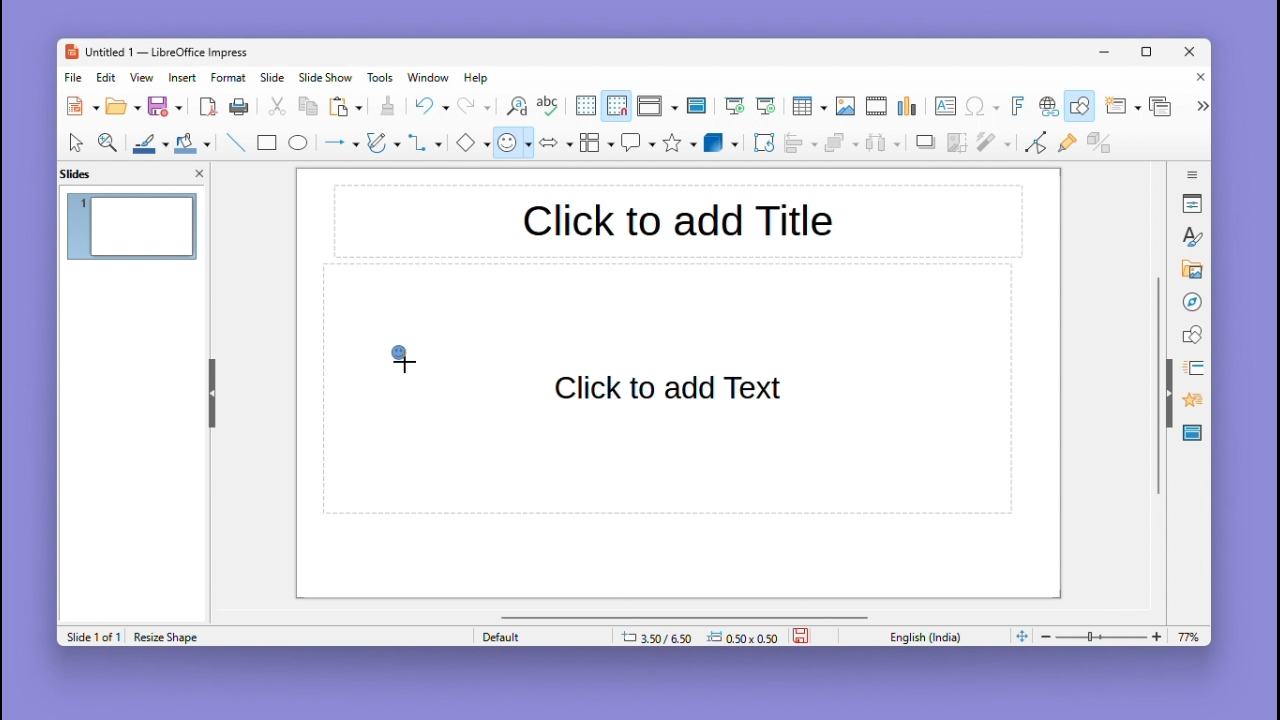  Describe the element at coordinates (735, 107) in the screenshot. I see `First slide` at that location.